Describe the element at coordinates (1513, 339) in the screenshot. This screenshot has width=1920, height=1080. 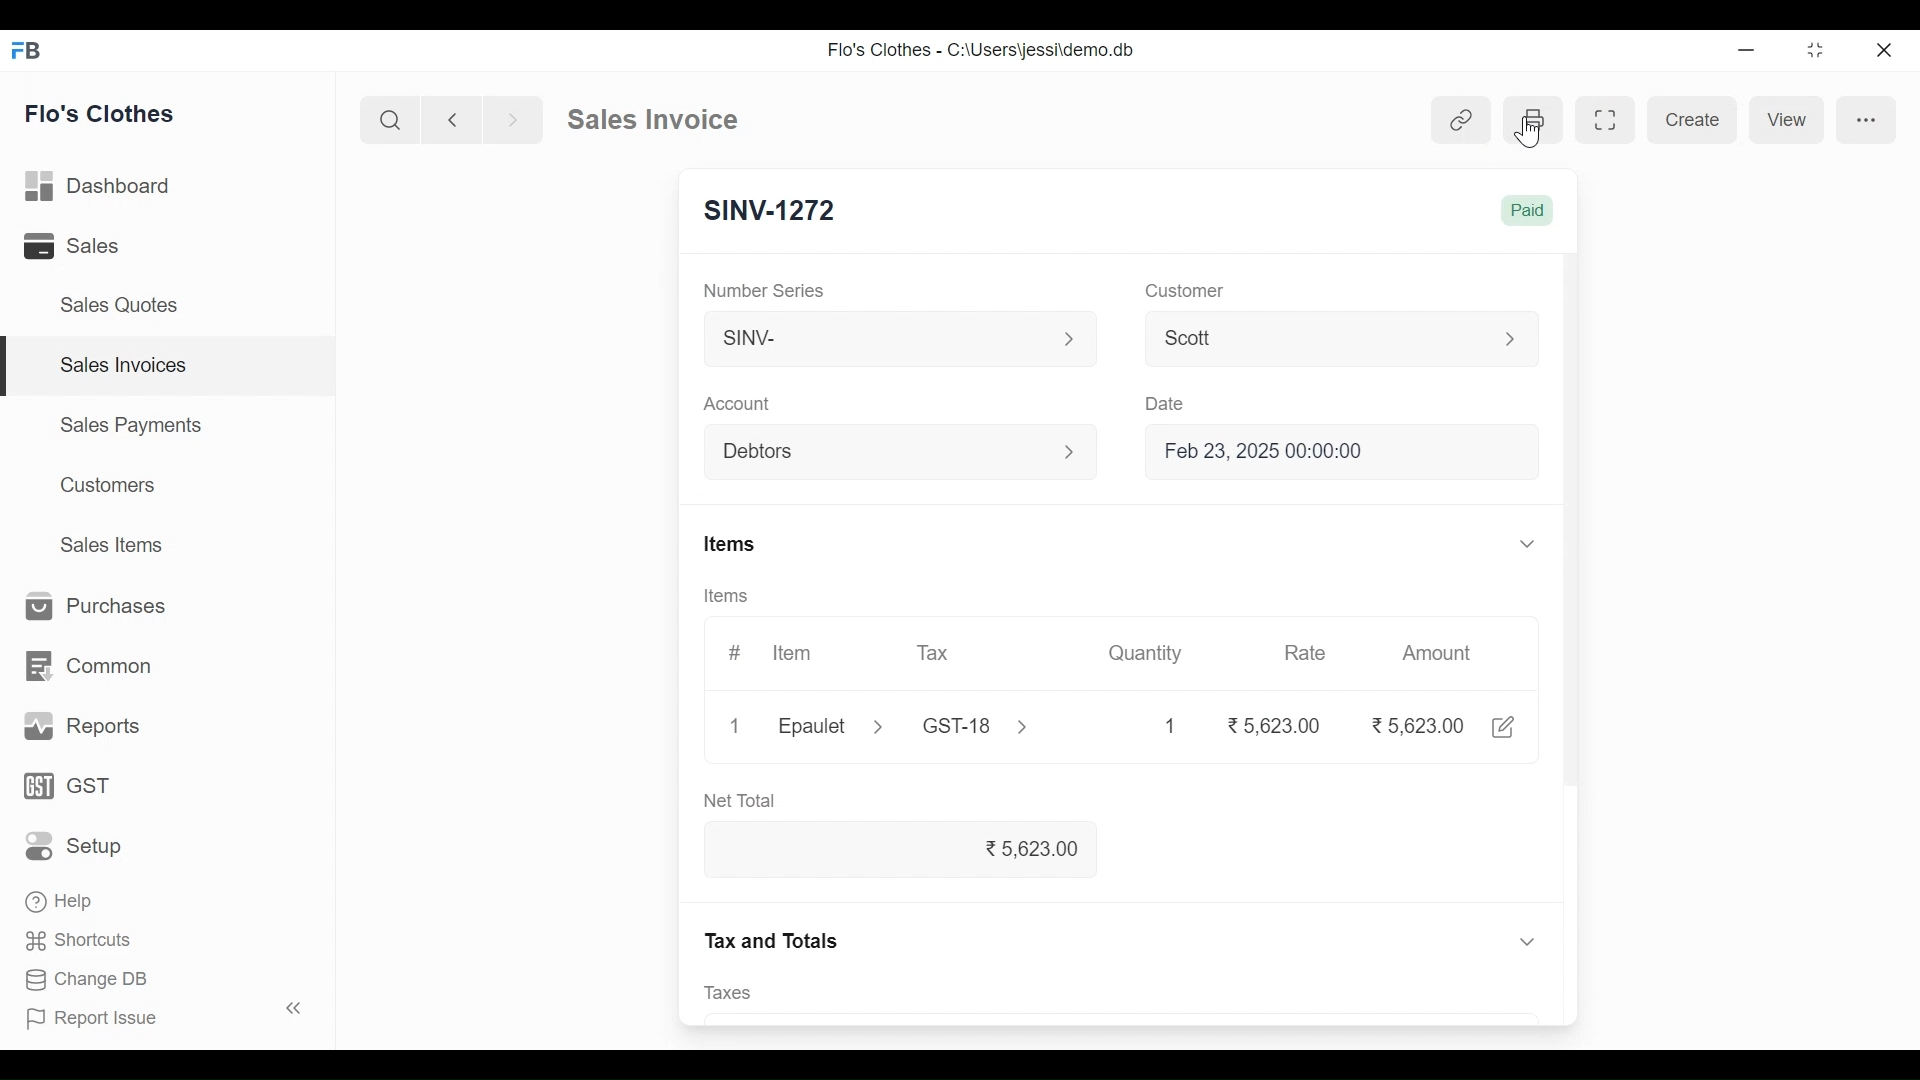
I see `Expand` at that location.